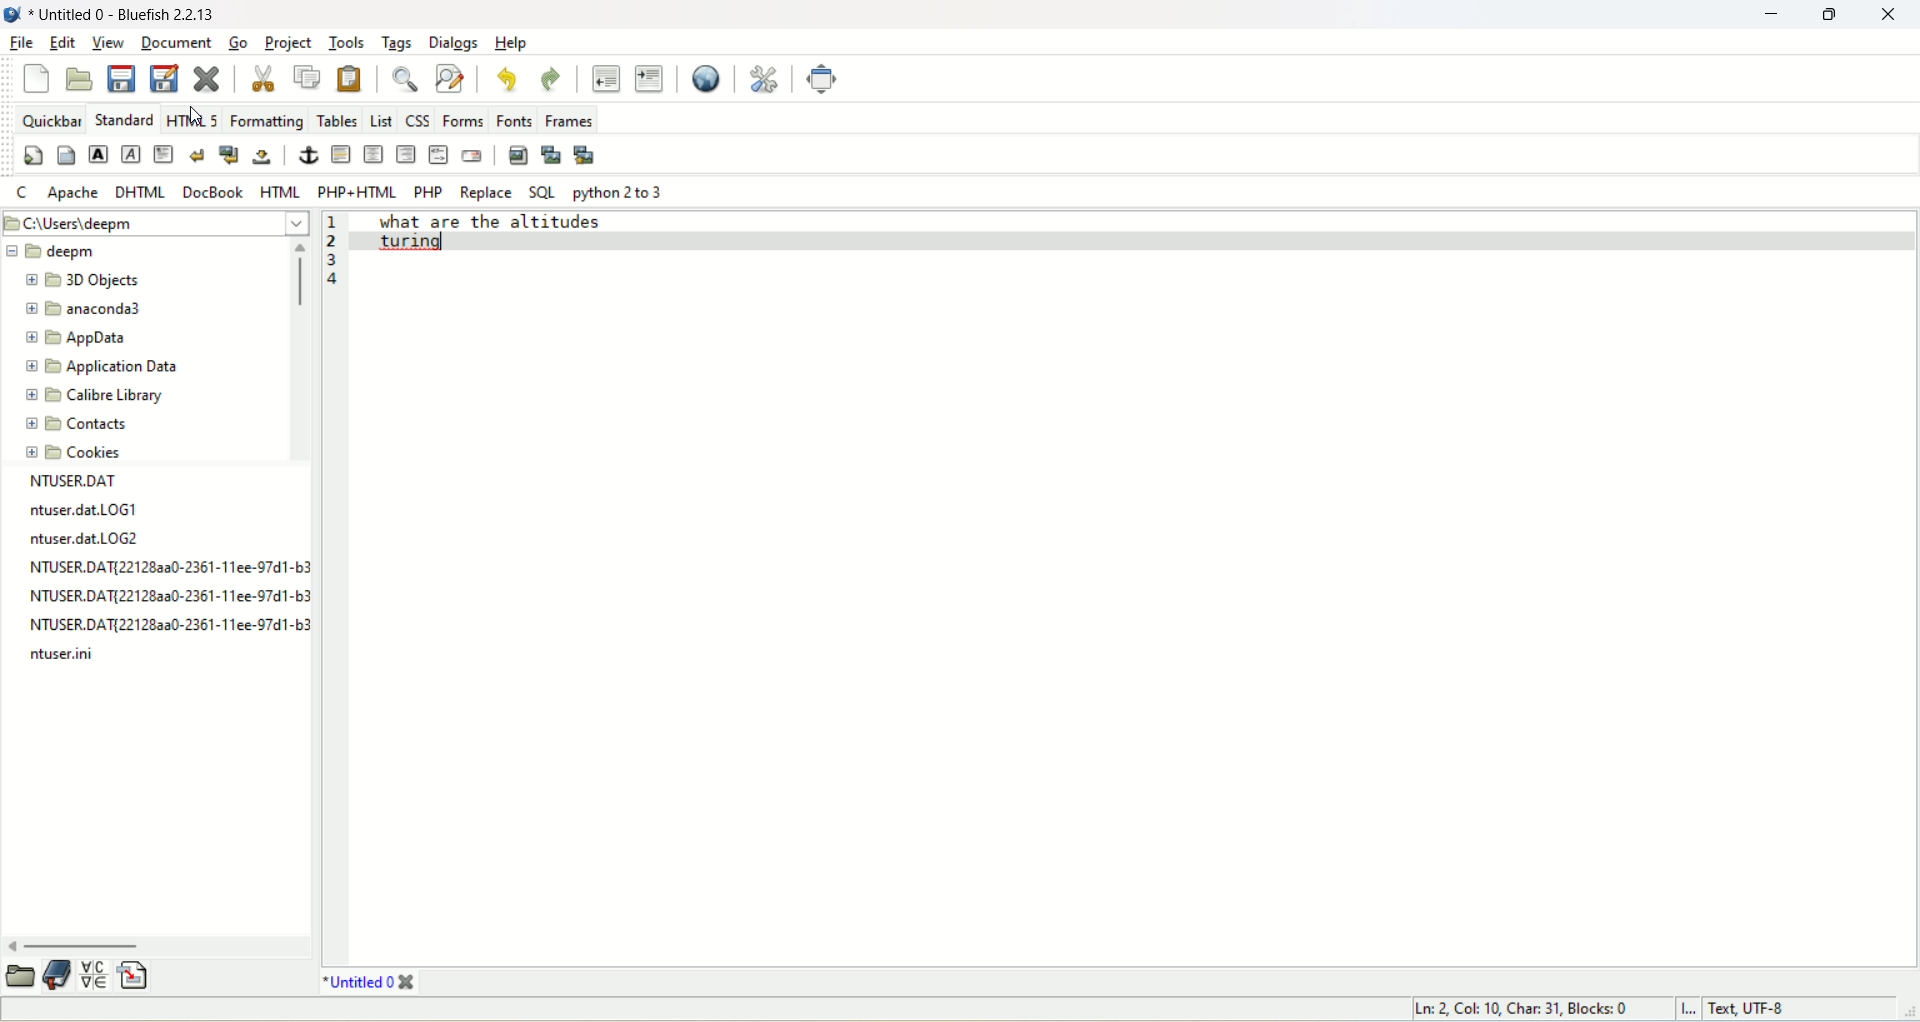  Describe the element at coordinates (438, 157) in the screenshot. I see `HTML comment` at that location.